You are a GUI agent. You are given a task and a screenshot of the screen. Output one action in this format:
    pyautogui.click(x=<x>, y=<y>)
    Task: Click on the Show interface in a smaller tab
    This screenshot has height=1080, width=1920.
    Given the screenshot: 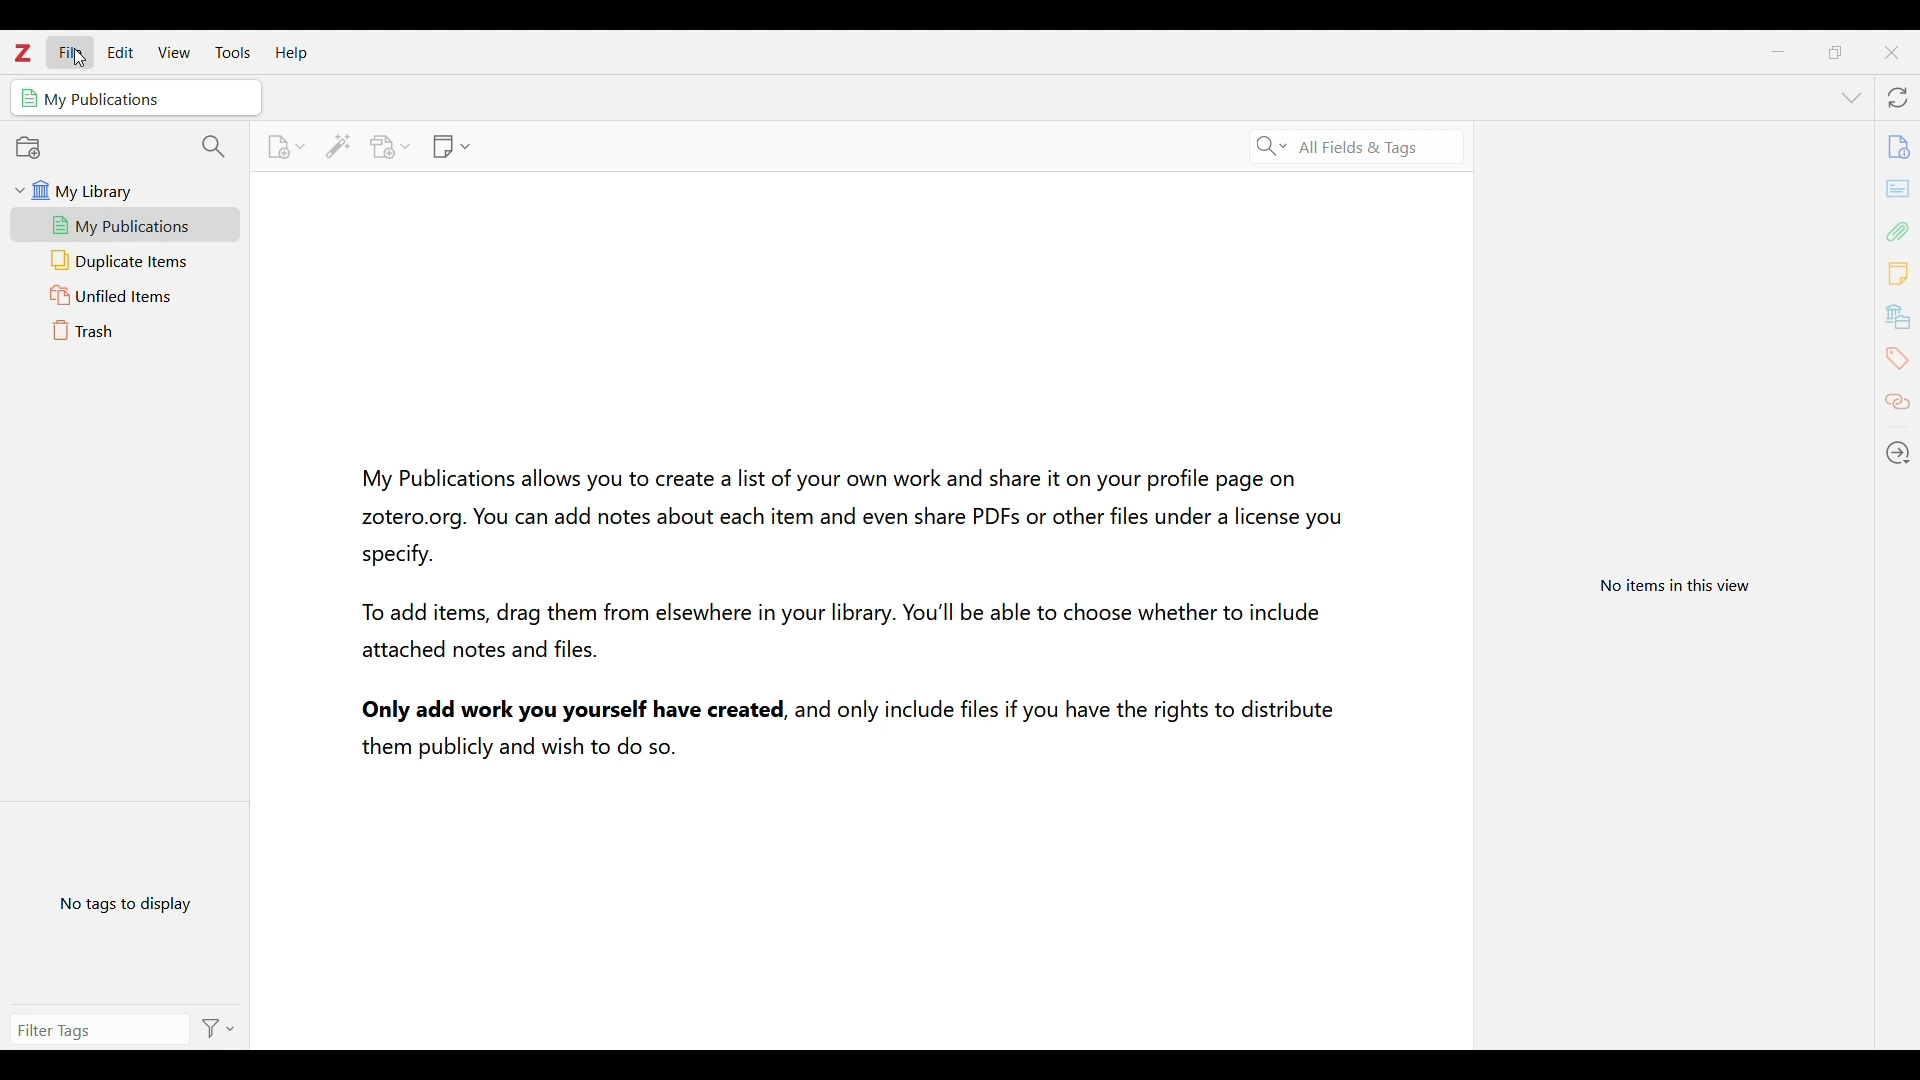 What is the action you would take?
    pyautogui.click(x=1834, y=52)
    